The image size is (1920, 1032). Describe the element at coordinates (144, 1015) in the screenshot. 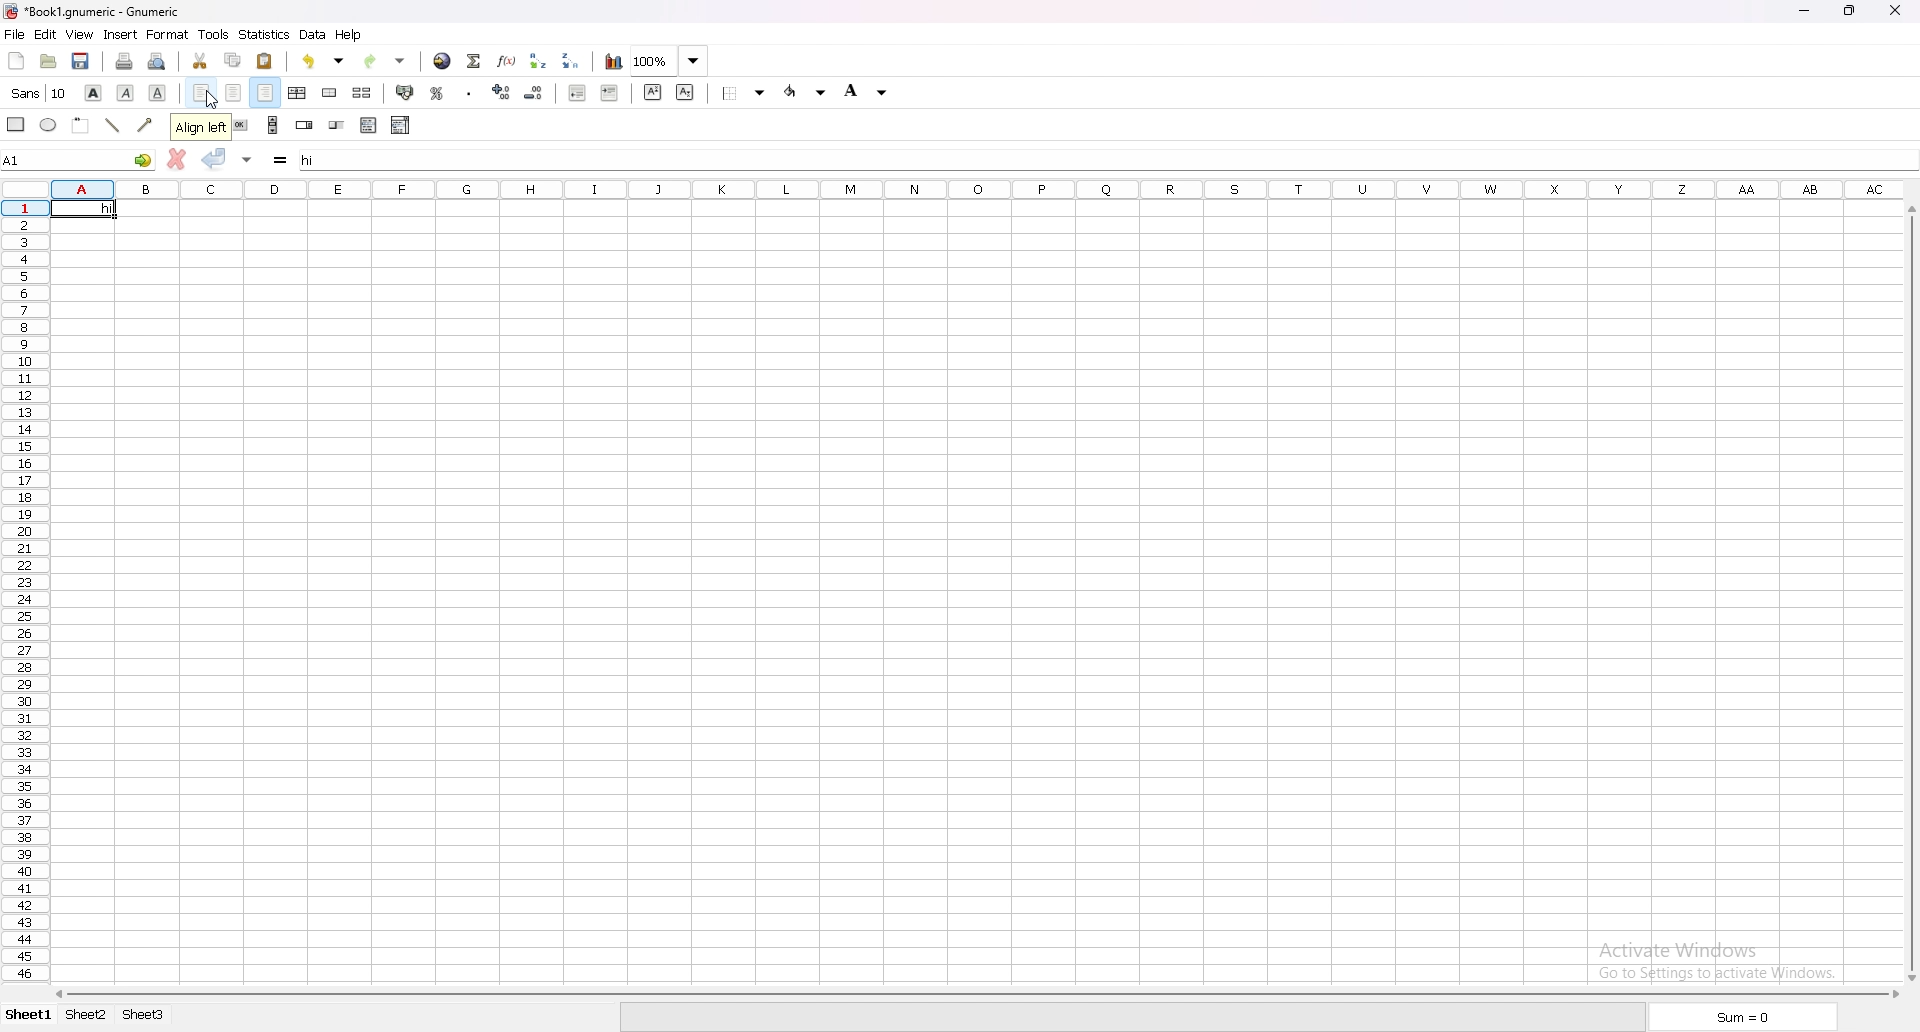

I see `sheet 3` at that location.